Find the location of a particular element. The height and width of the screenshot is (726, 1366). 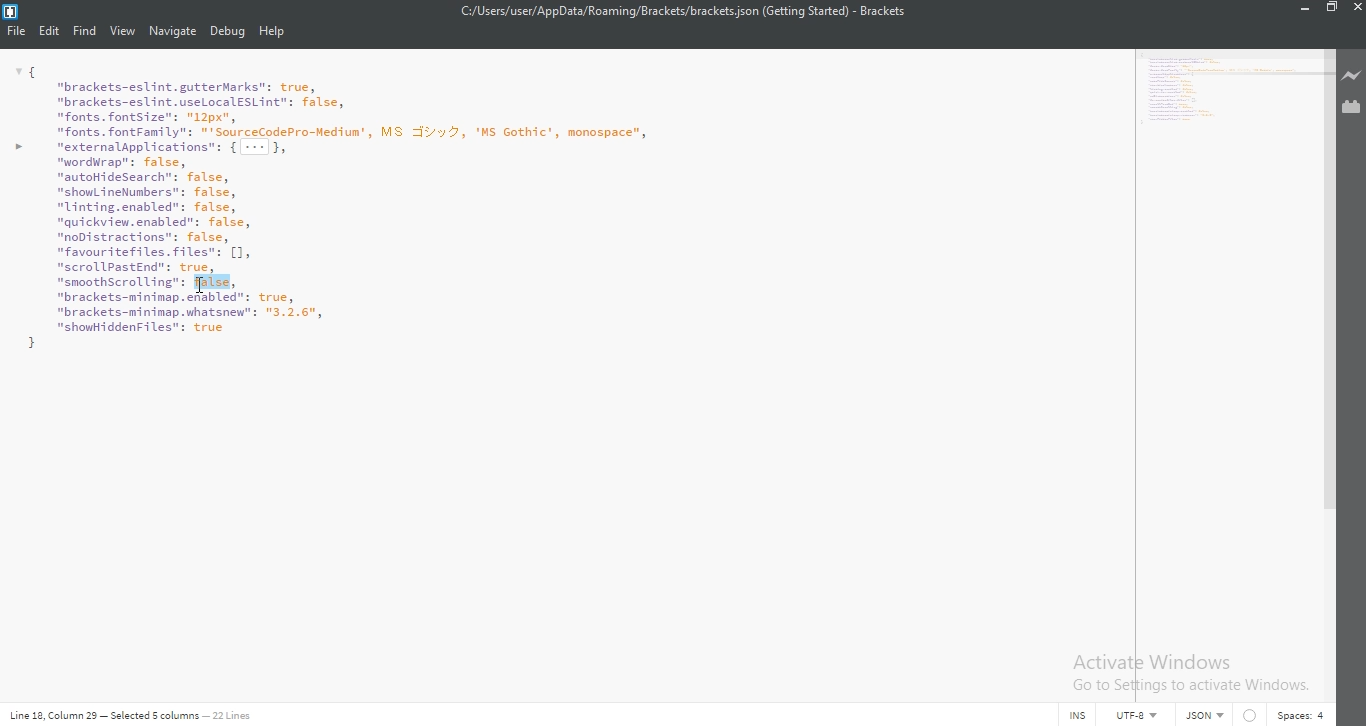

line 18, column 25 is located at coordinates (49, 715).